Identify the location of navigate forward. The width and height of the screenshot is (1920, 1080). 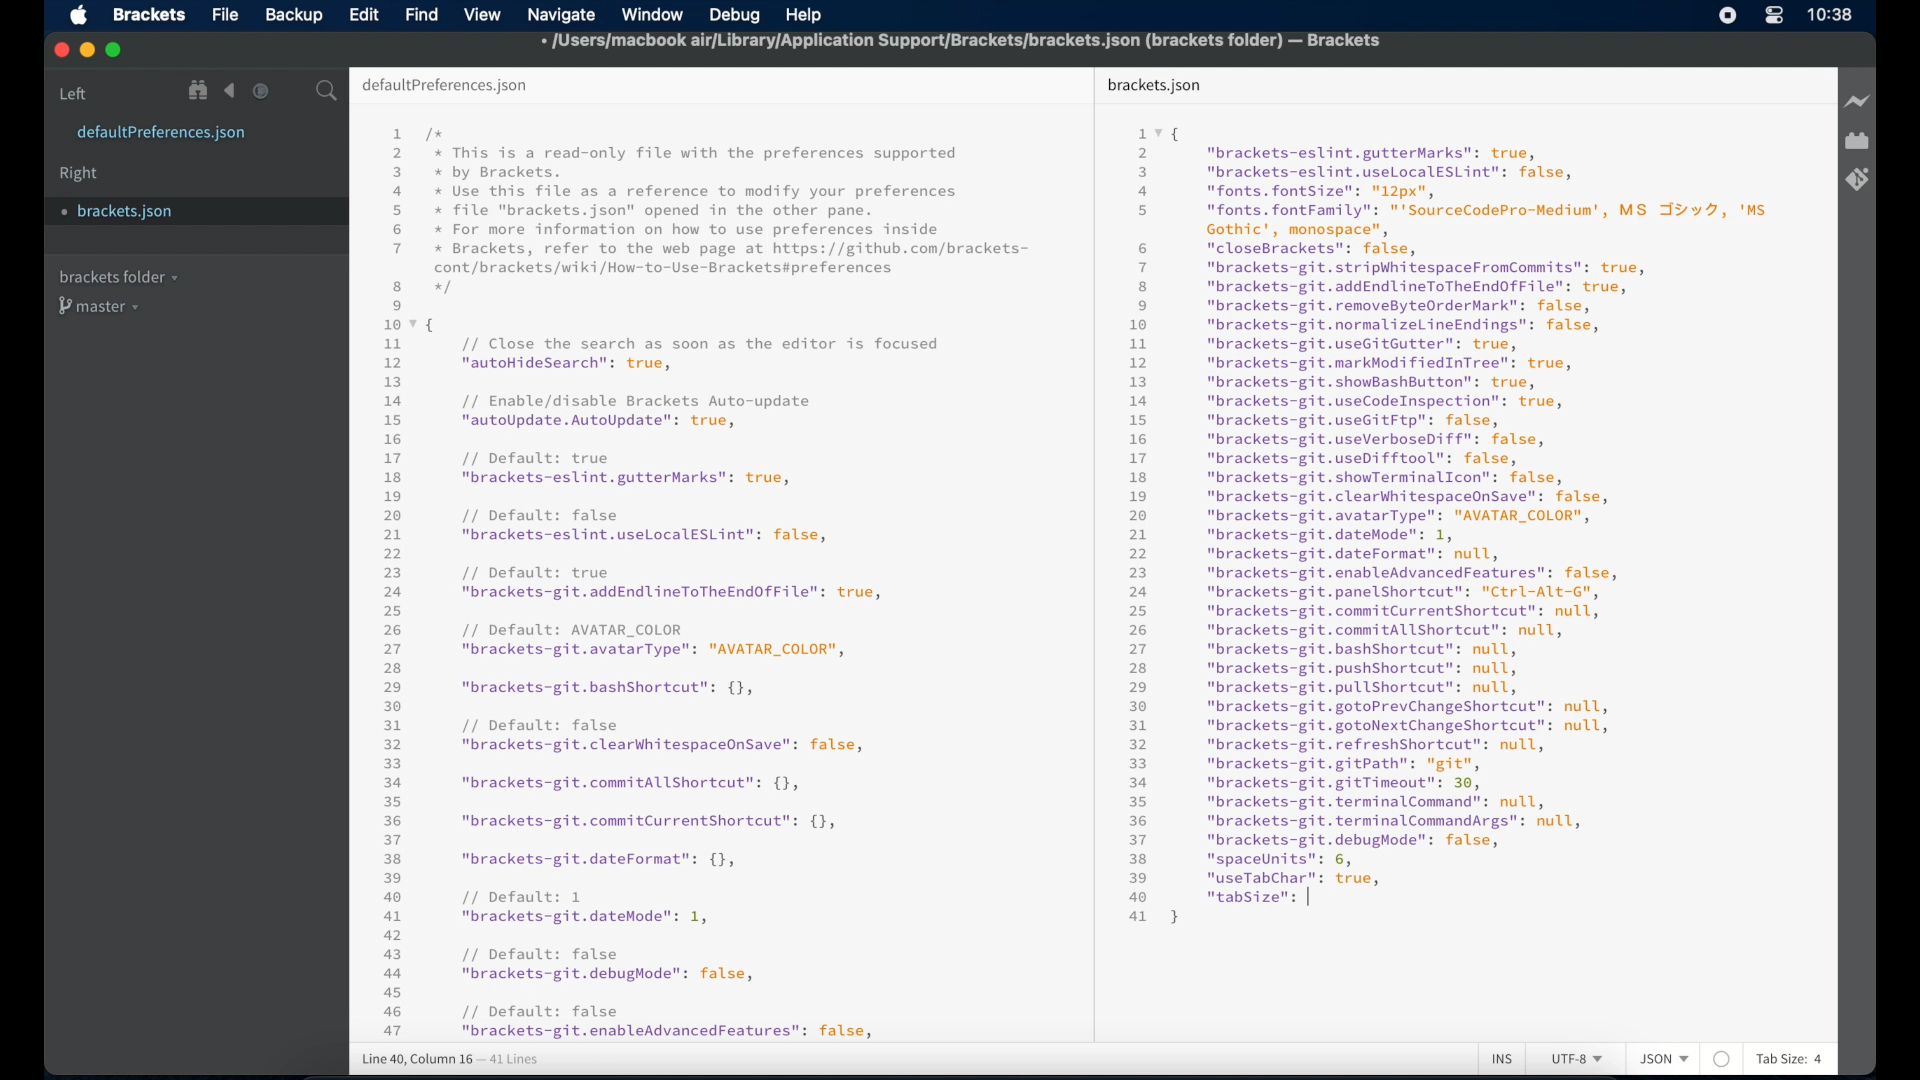
(261, 91).